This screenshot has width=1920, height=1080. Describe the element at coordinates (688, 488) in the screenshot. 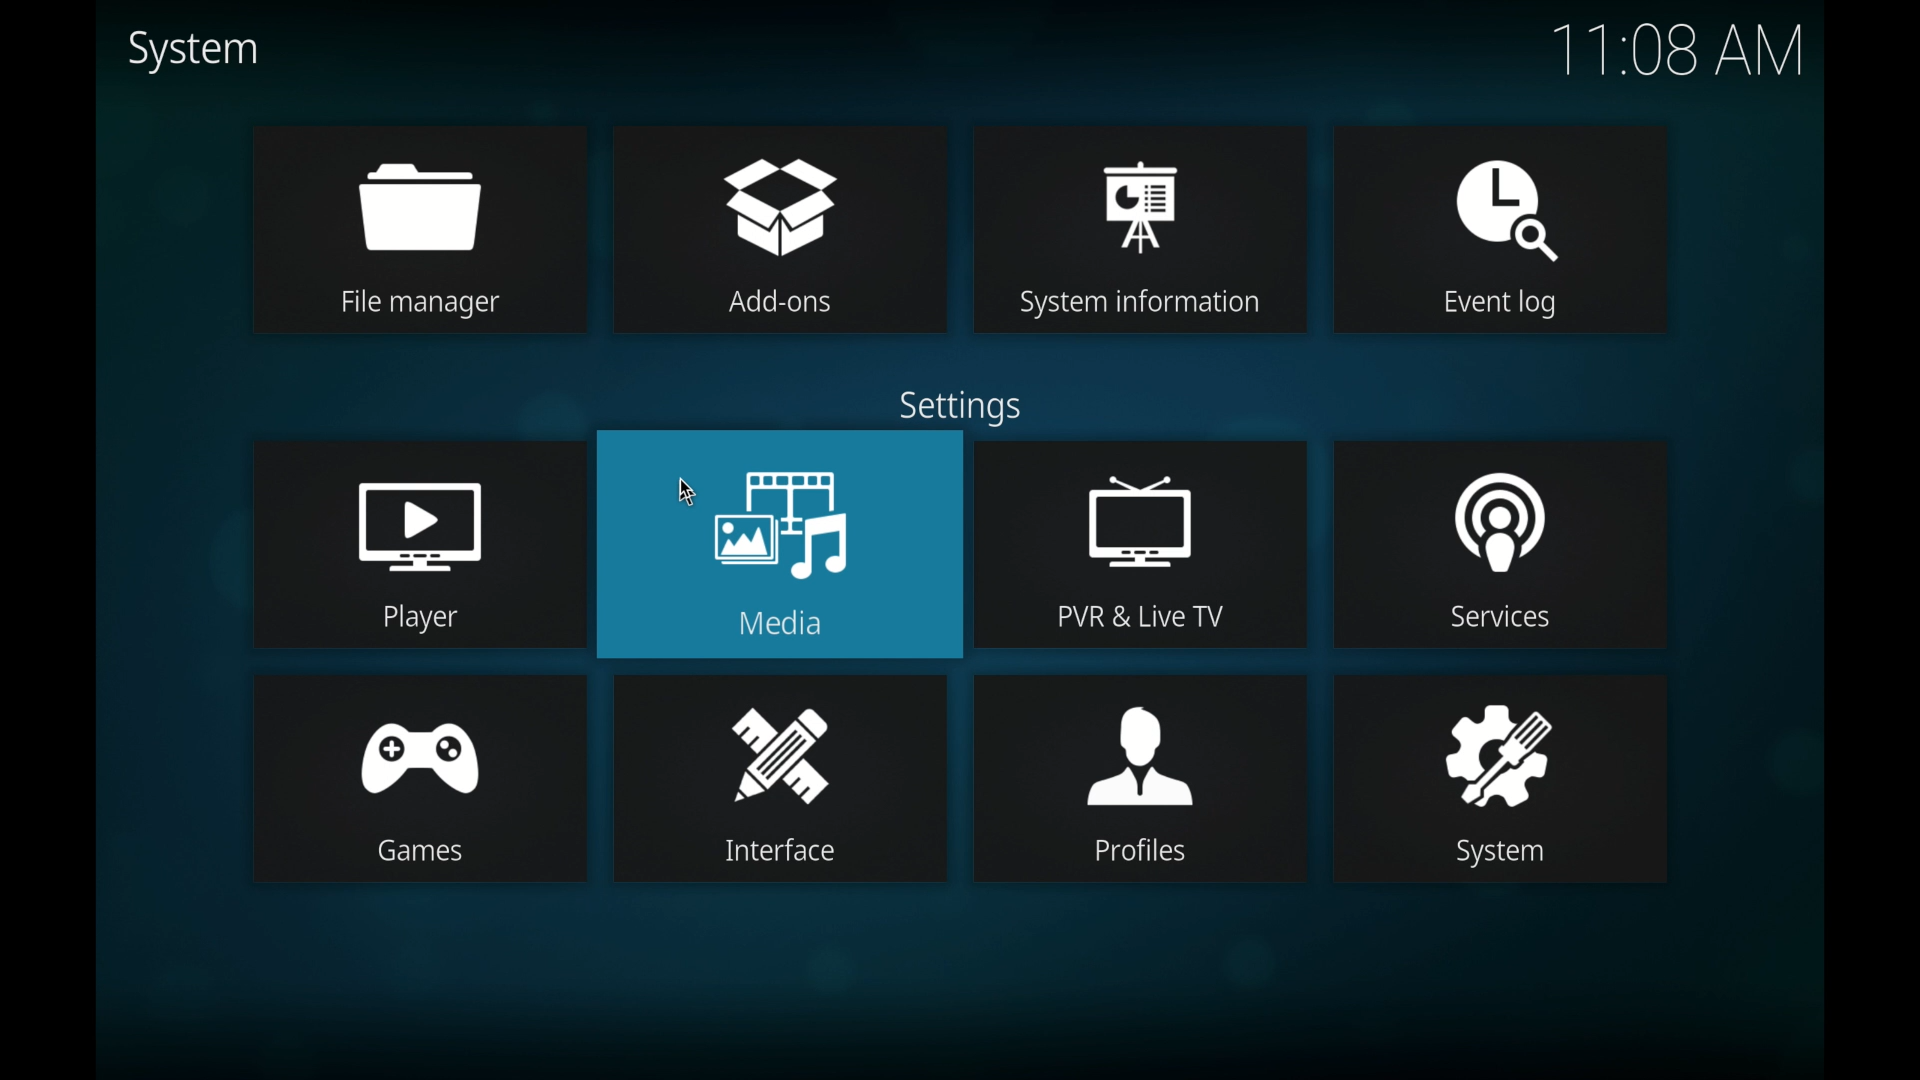

I see `cursor` at that location.